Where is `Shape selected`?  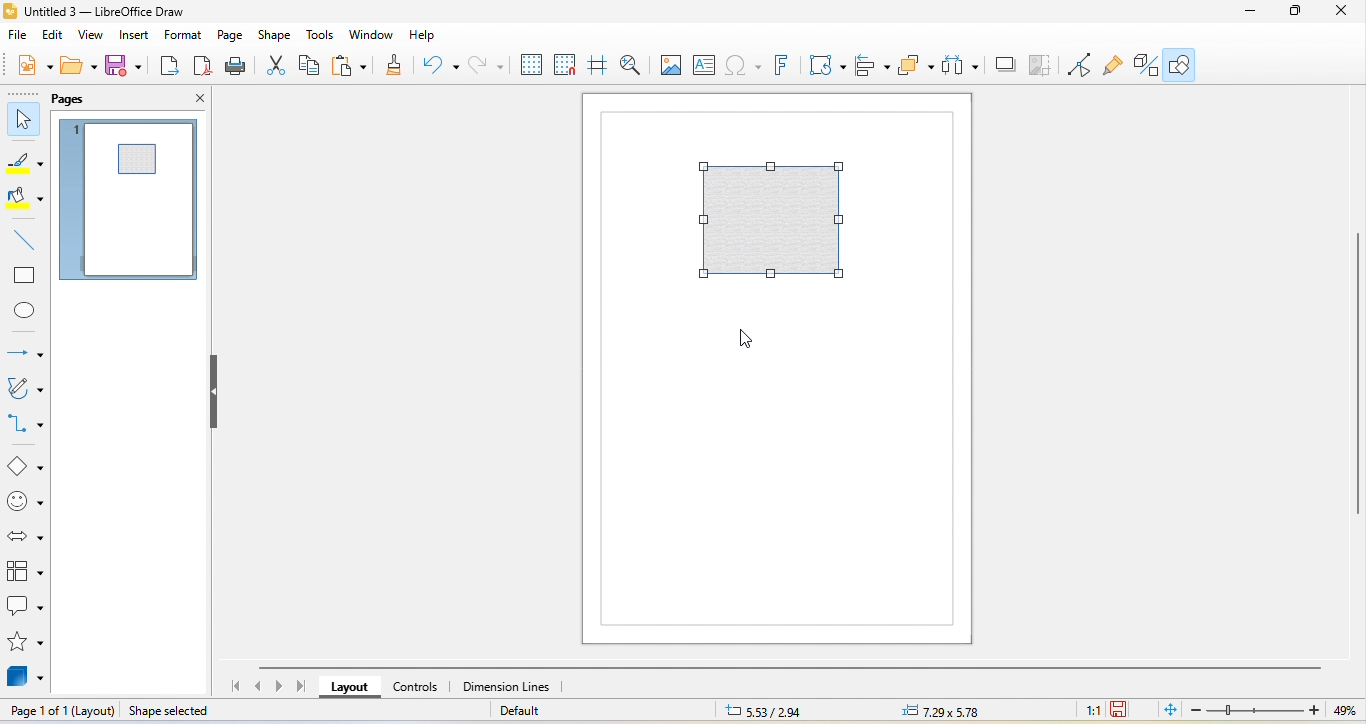 Shape selected is located at coordinates (172, 711).